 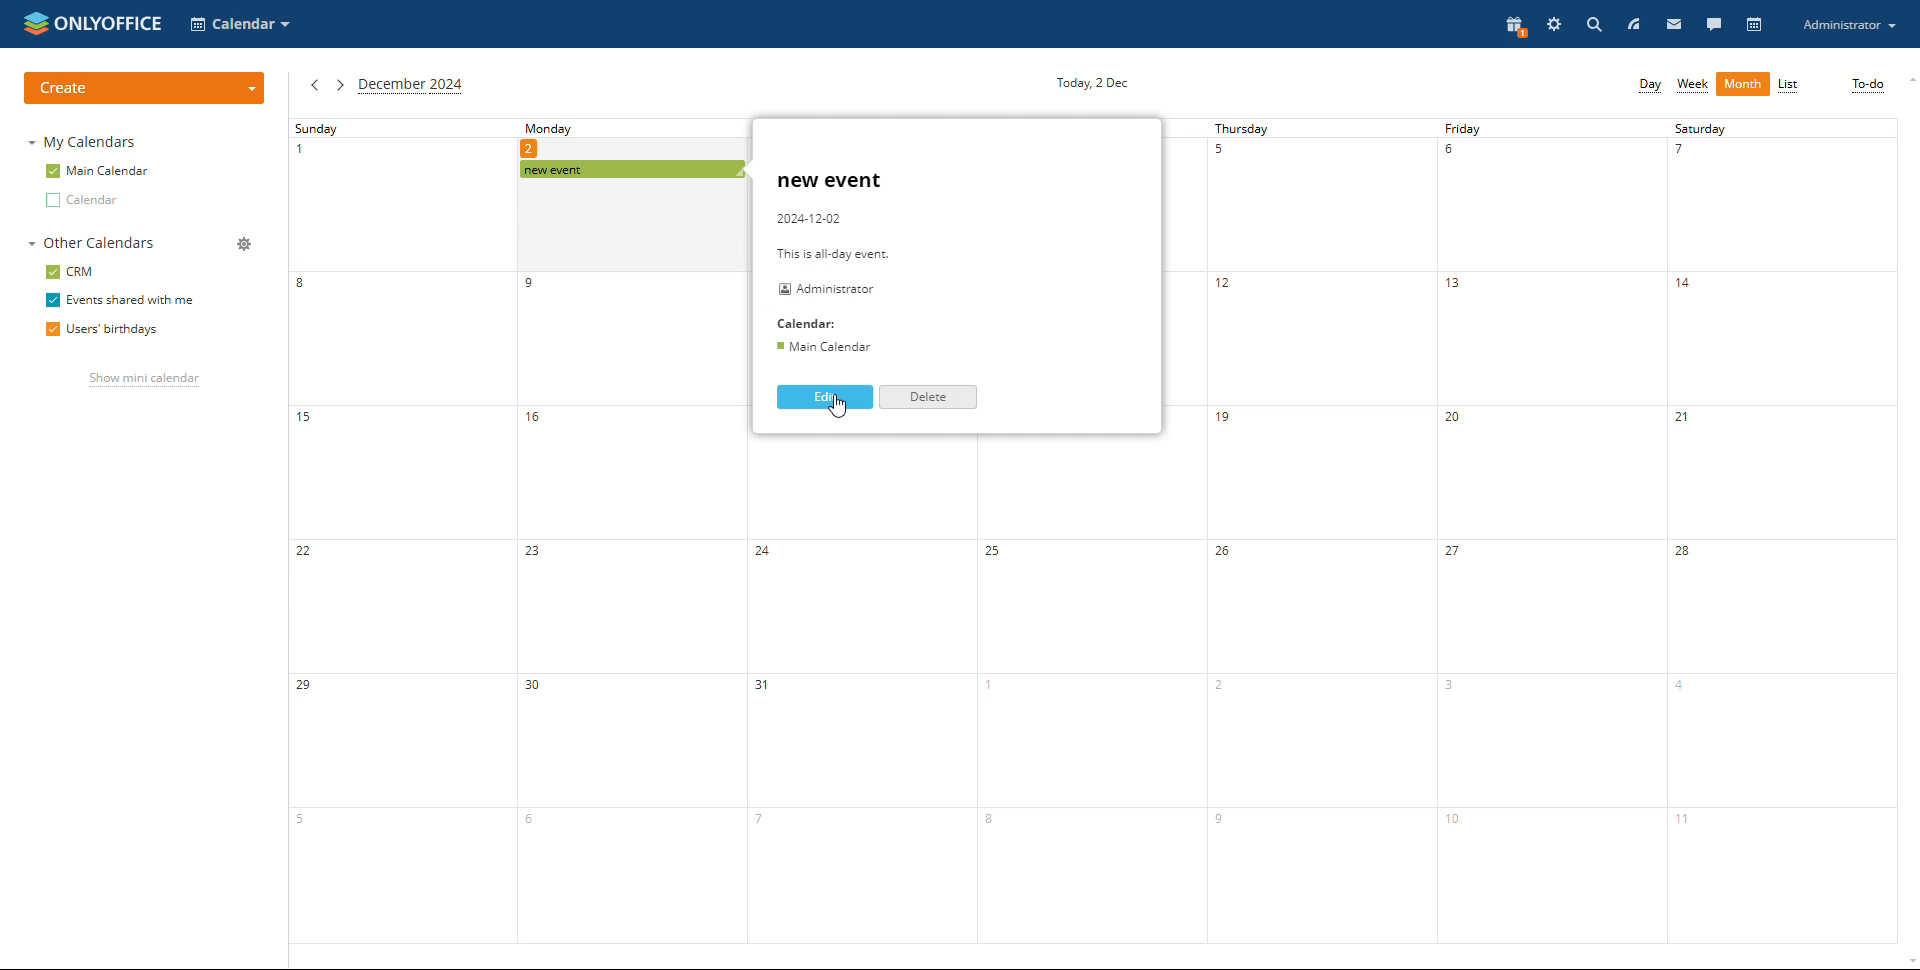 I want to click on delete, so click(x=928, y=398).